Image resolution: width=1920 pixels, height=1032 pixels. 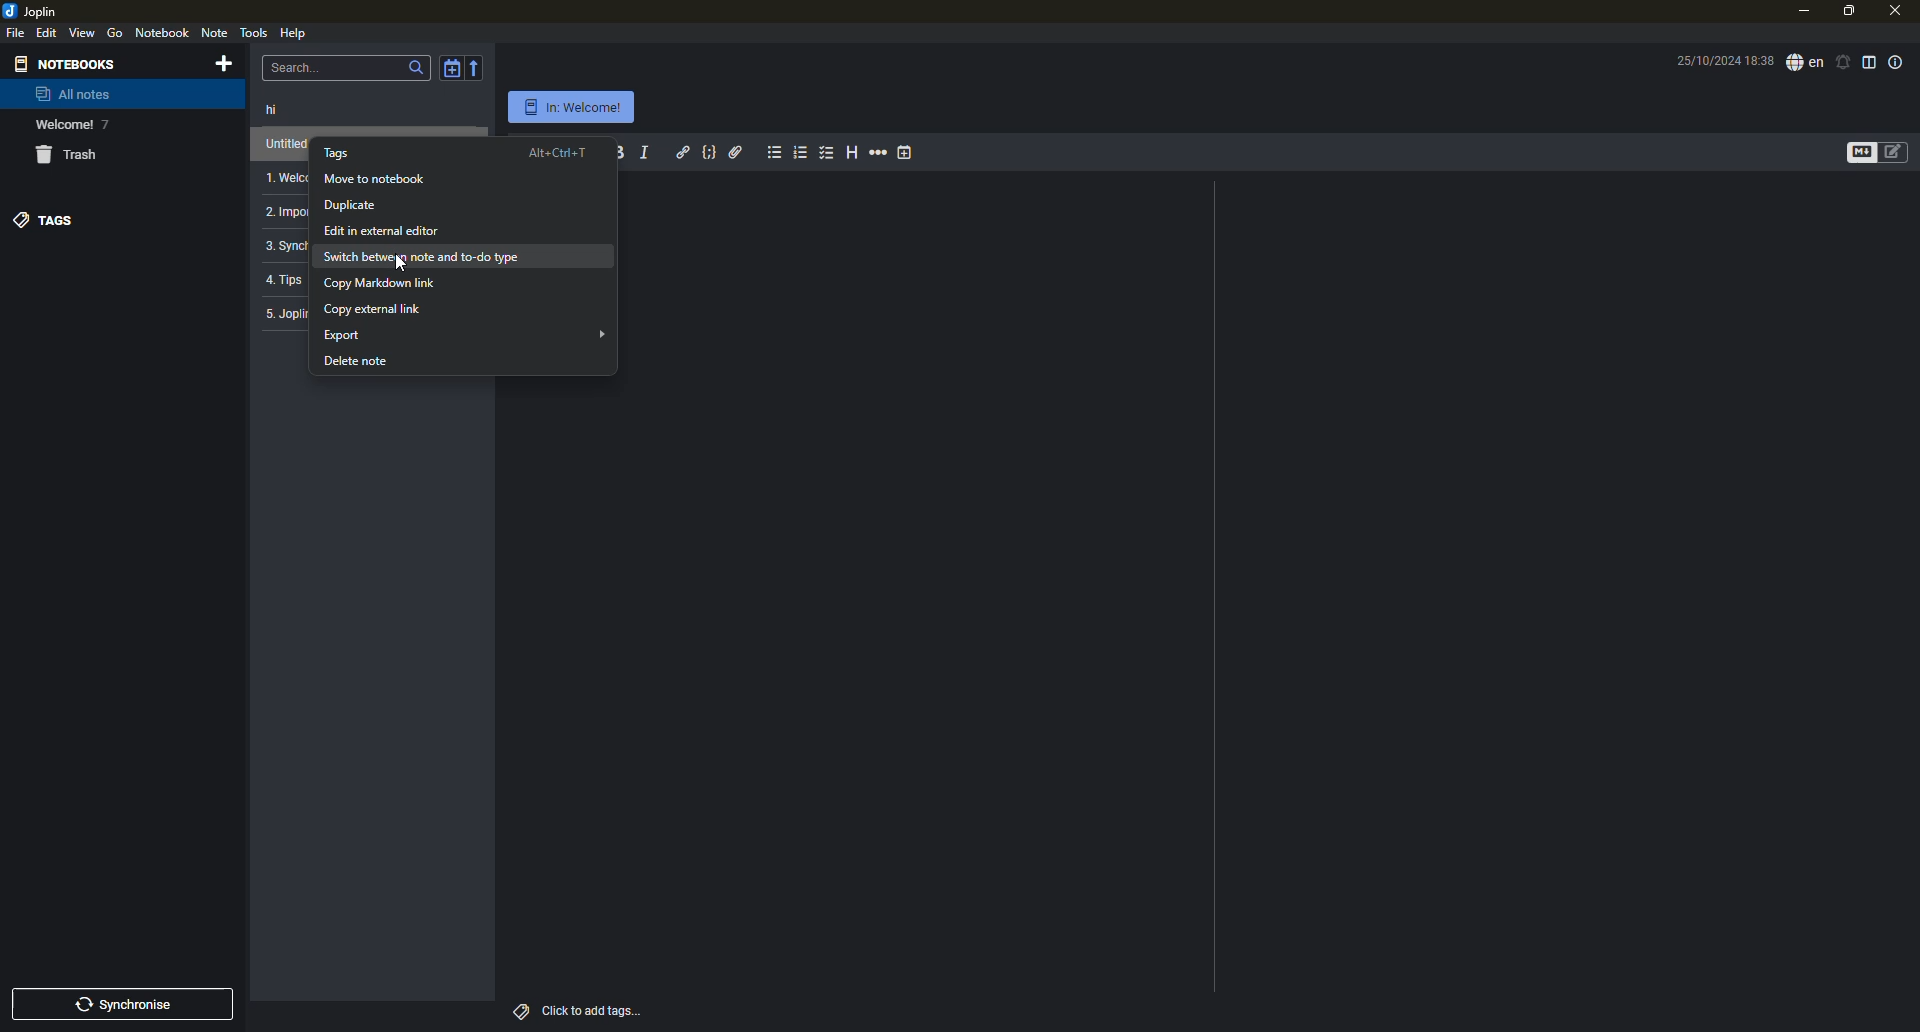 What do you see at coordinates (774, 152) in the screenshot?
I see `bulleted list` at bounding box center [774, 152].